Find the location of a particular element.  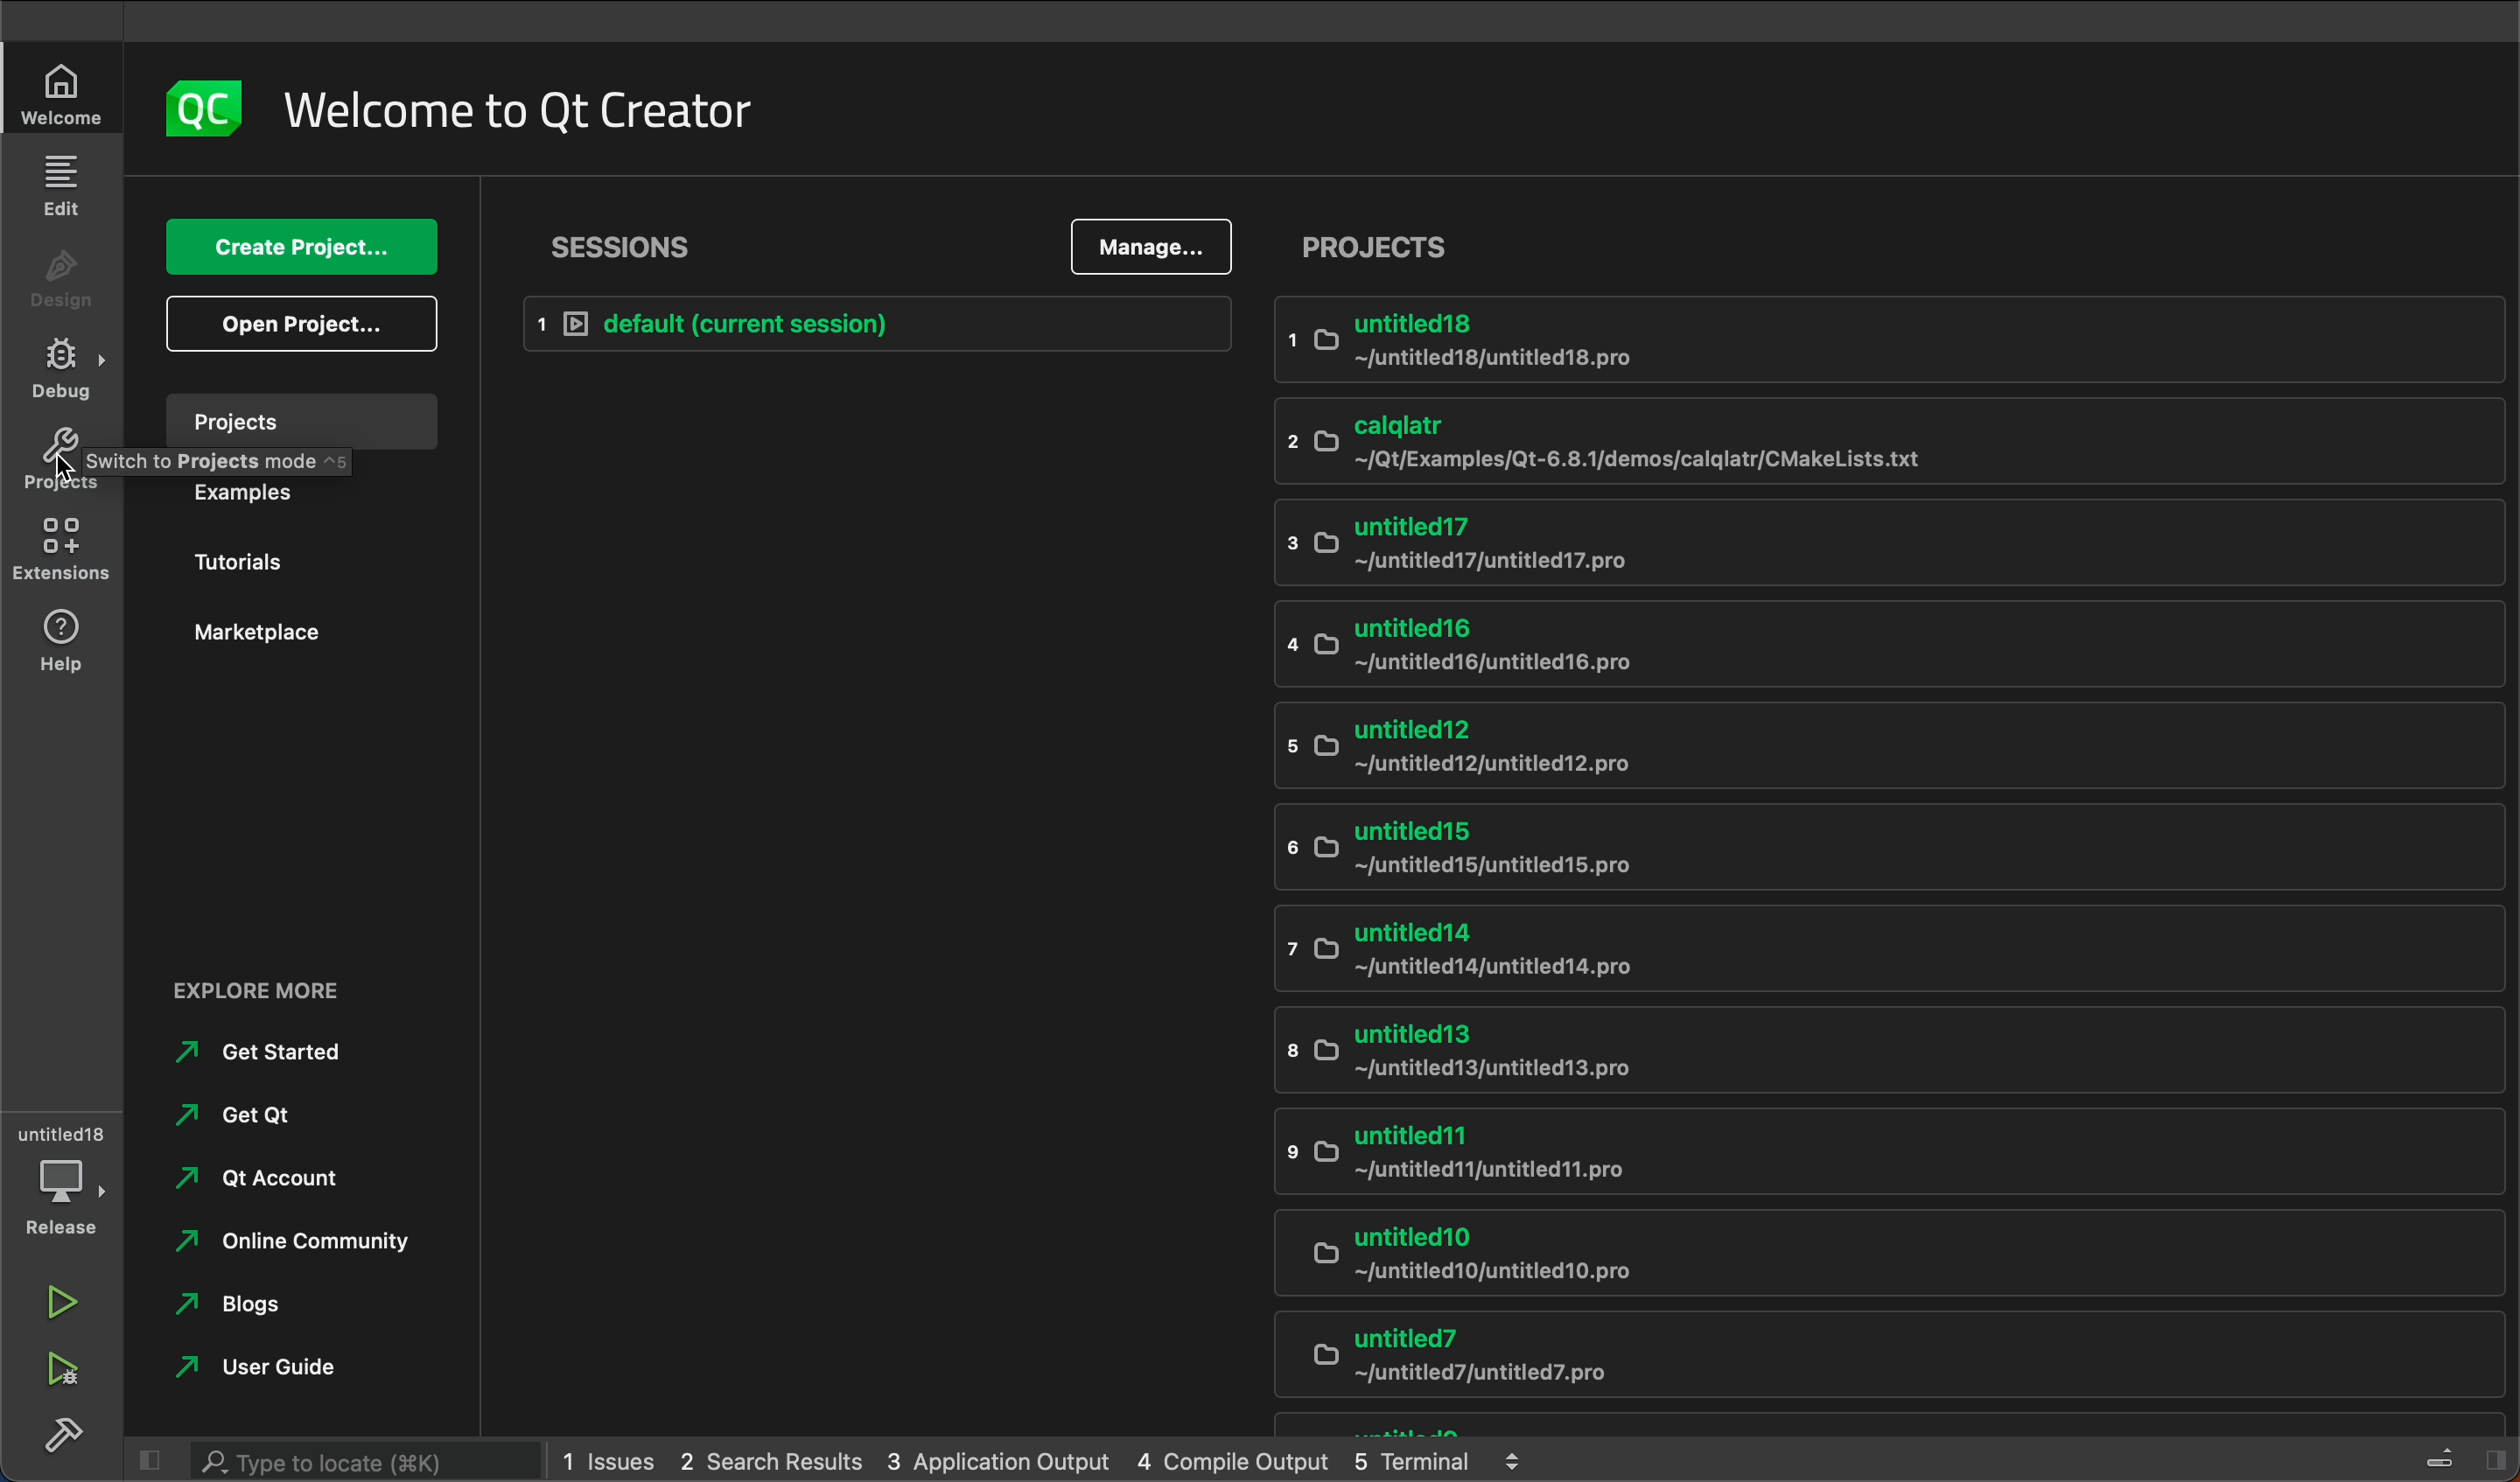

cursor is located at coordinates (68, 472).